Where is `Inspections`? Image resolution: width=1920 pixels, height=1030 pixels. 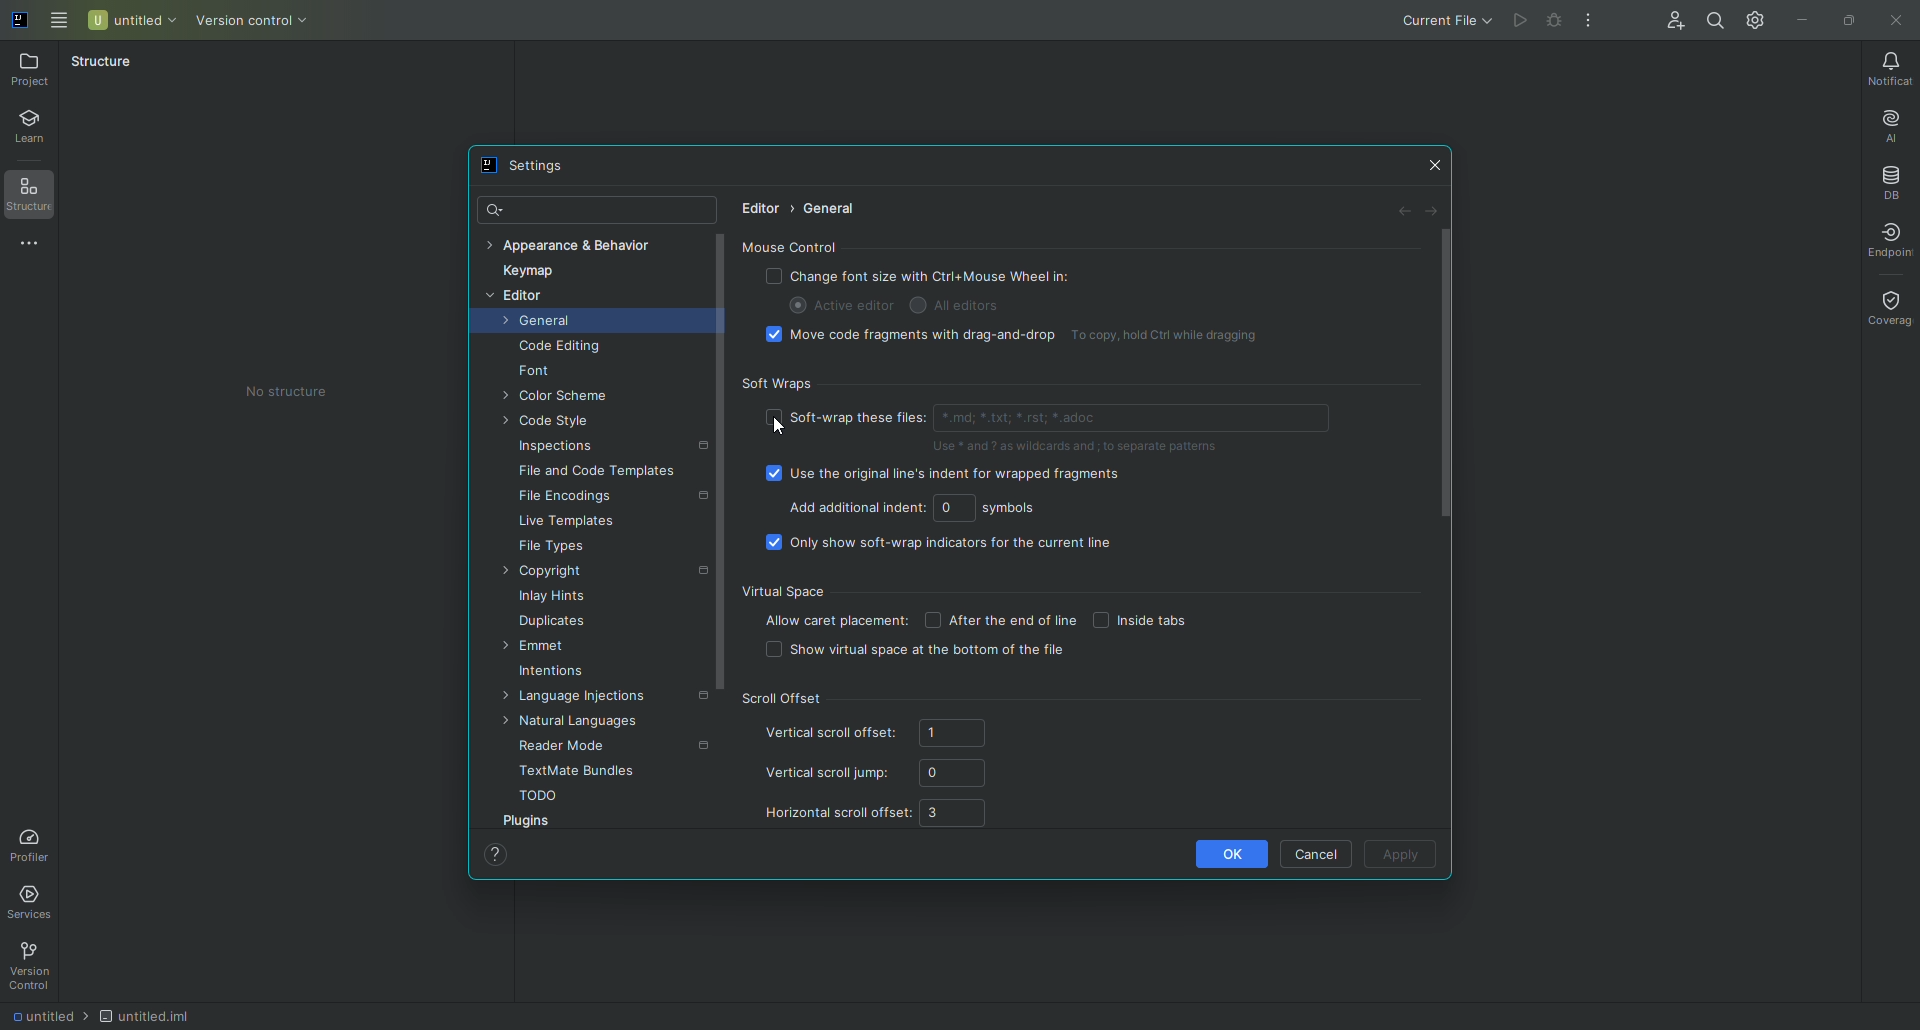 Inspections is located at coordinates (561, 448).